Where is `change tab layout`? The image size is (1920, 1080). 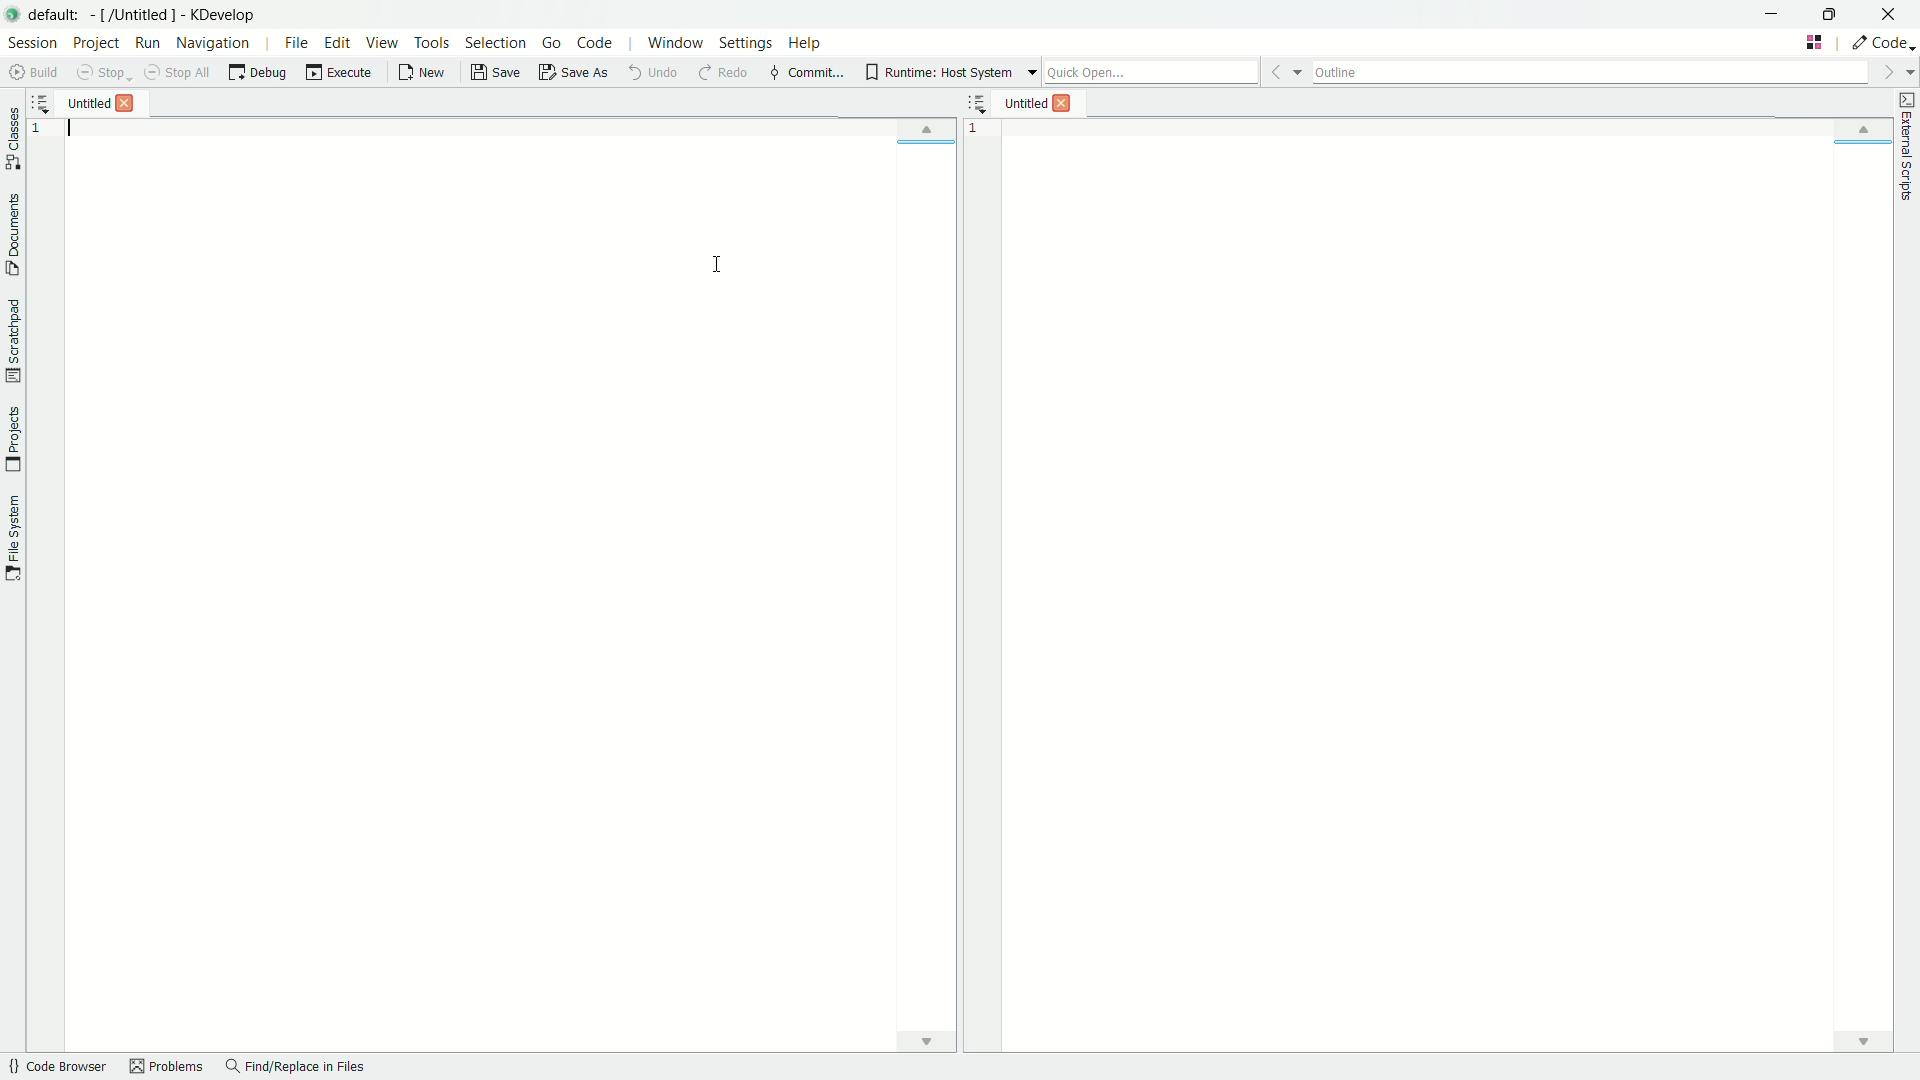 change tab layout is located at coordinates (1817, 42).